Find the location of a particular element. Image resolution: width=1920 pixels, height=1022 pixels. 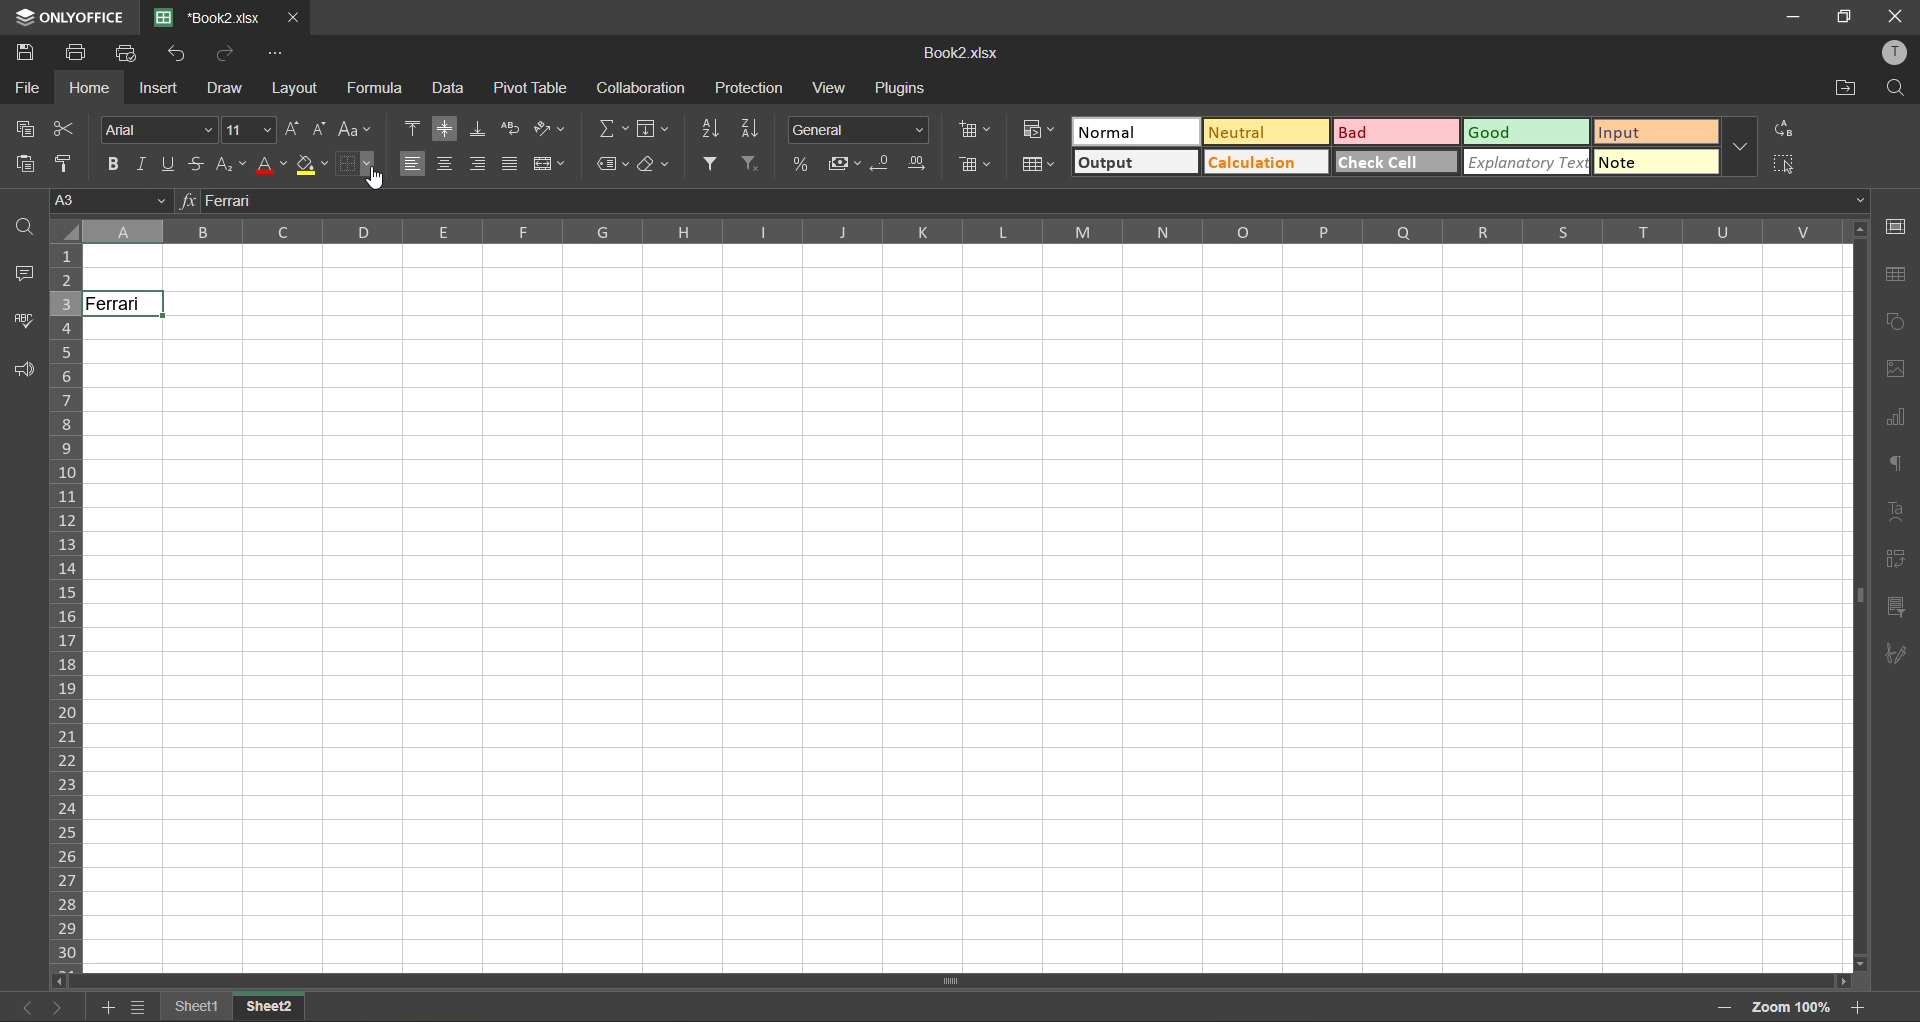

percent is located at coordinates (799, 164).